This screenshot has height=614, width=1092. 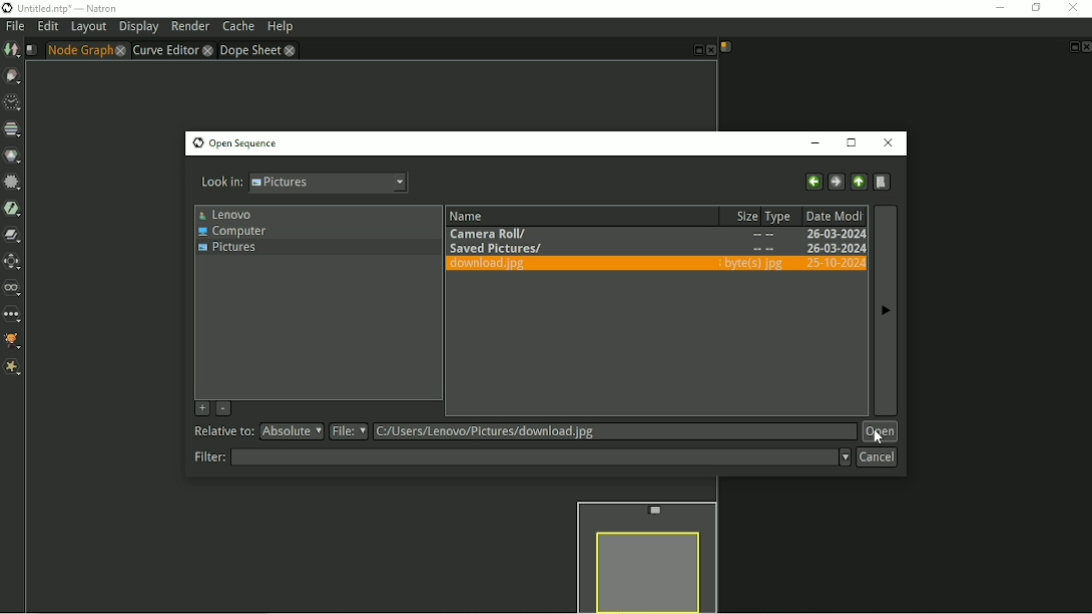 What do you see at coordinates (12, 129) in the screenshot?
I see `Channel` at bounding box center [12, 129].